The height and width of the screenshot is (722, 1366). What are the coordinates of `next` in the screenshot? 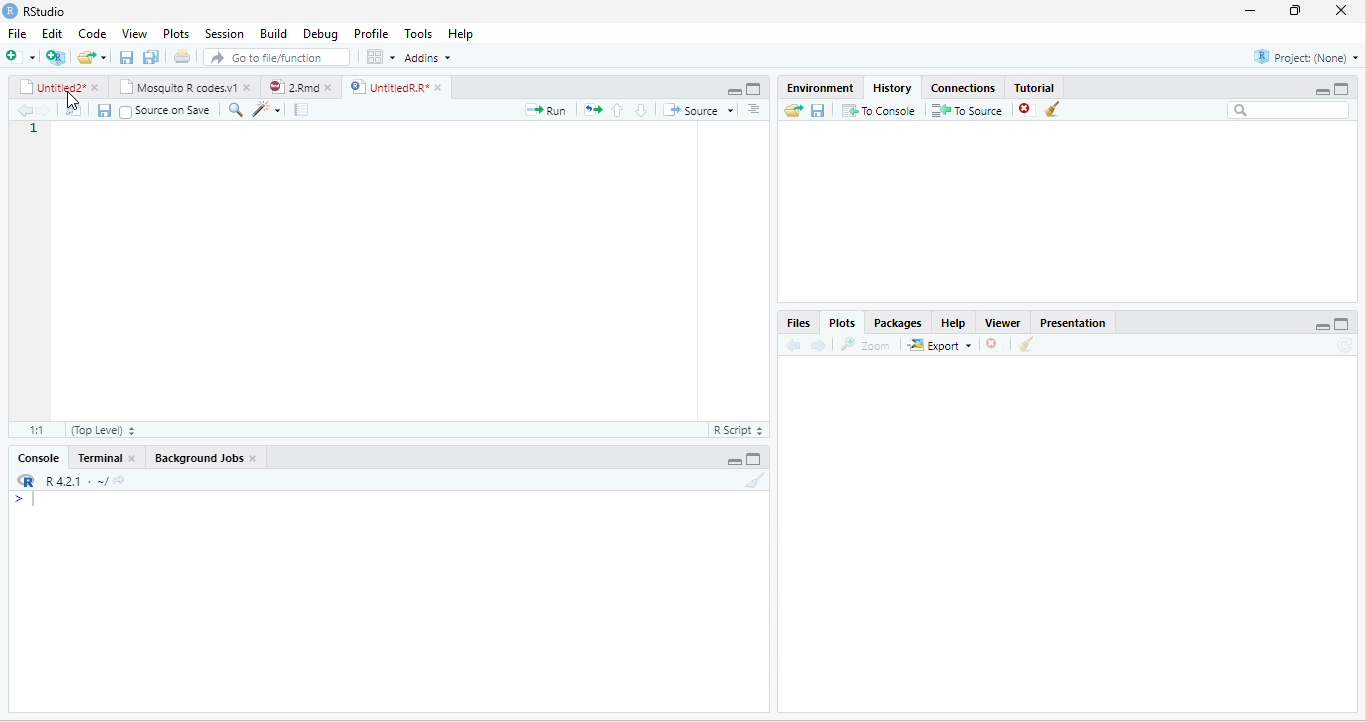 It's located at (824, 344).